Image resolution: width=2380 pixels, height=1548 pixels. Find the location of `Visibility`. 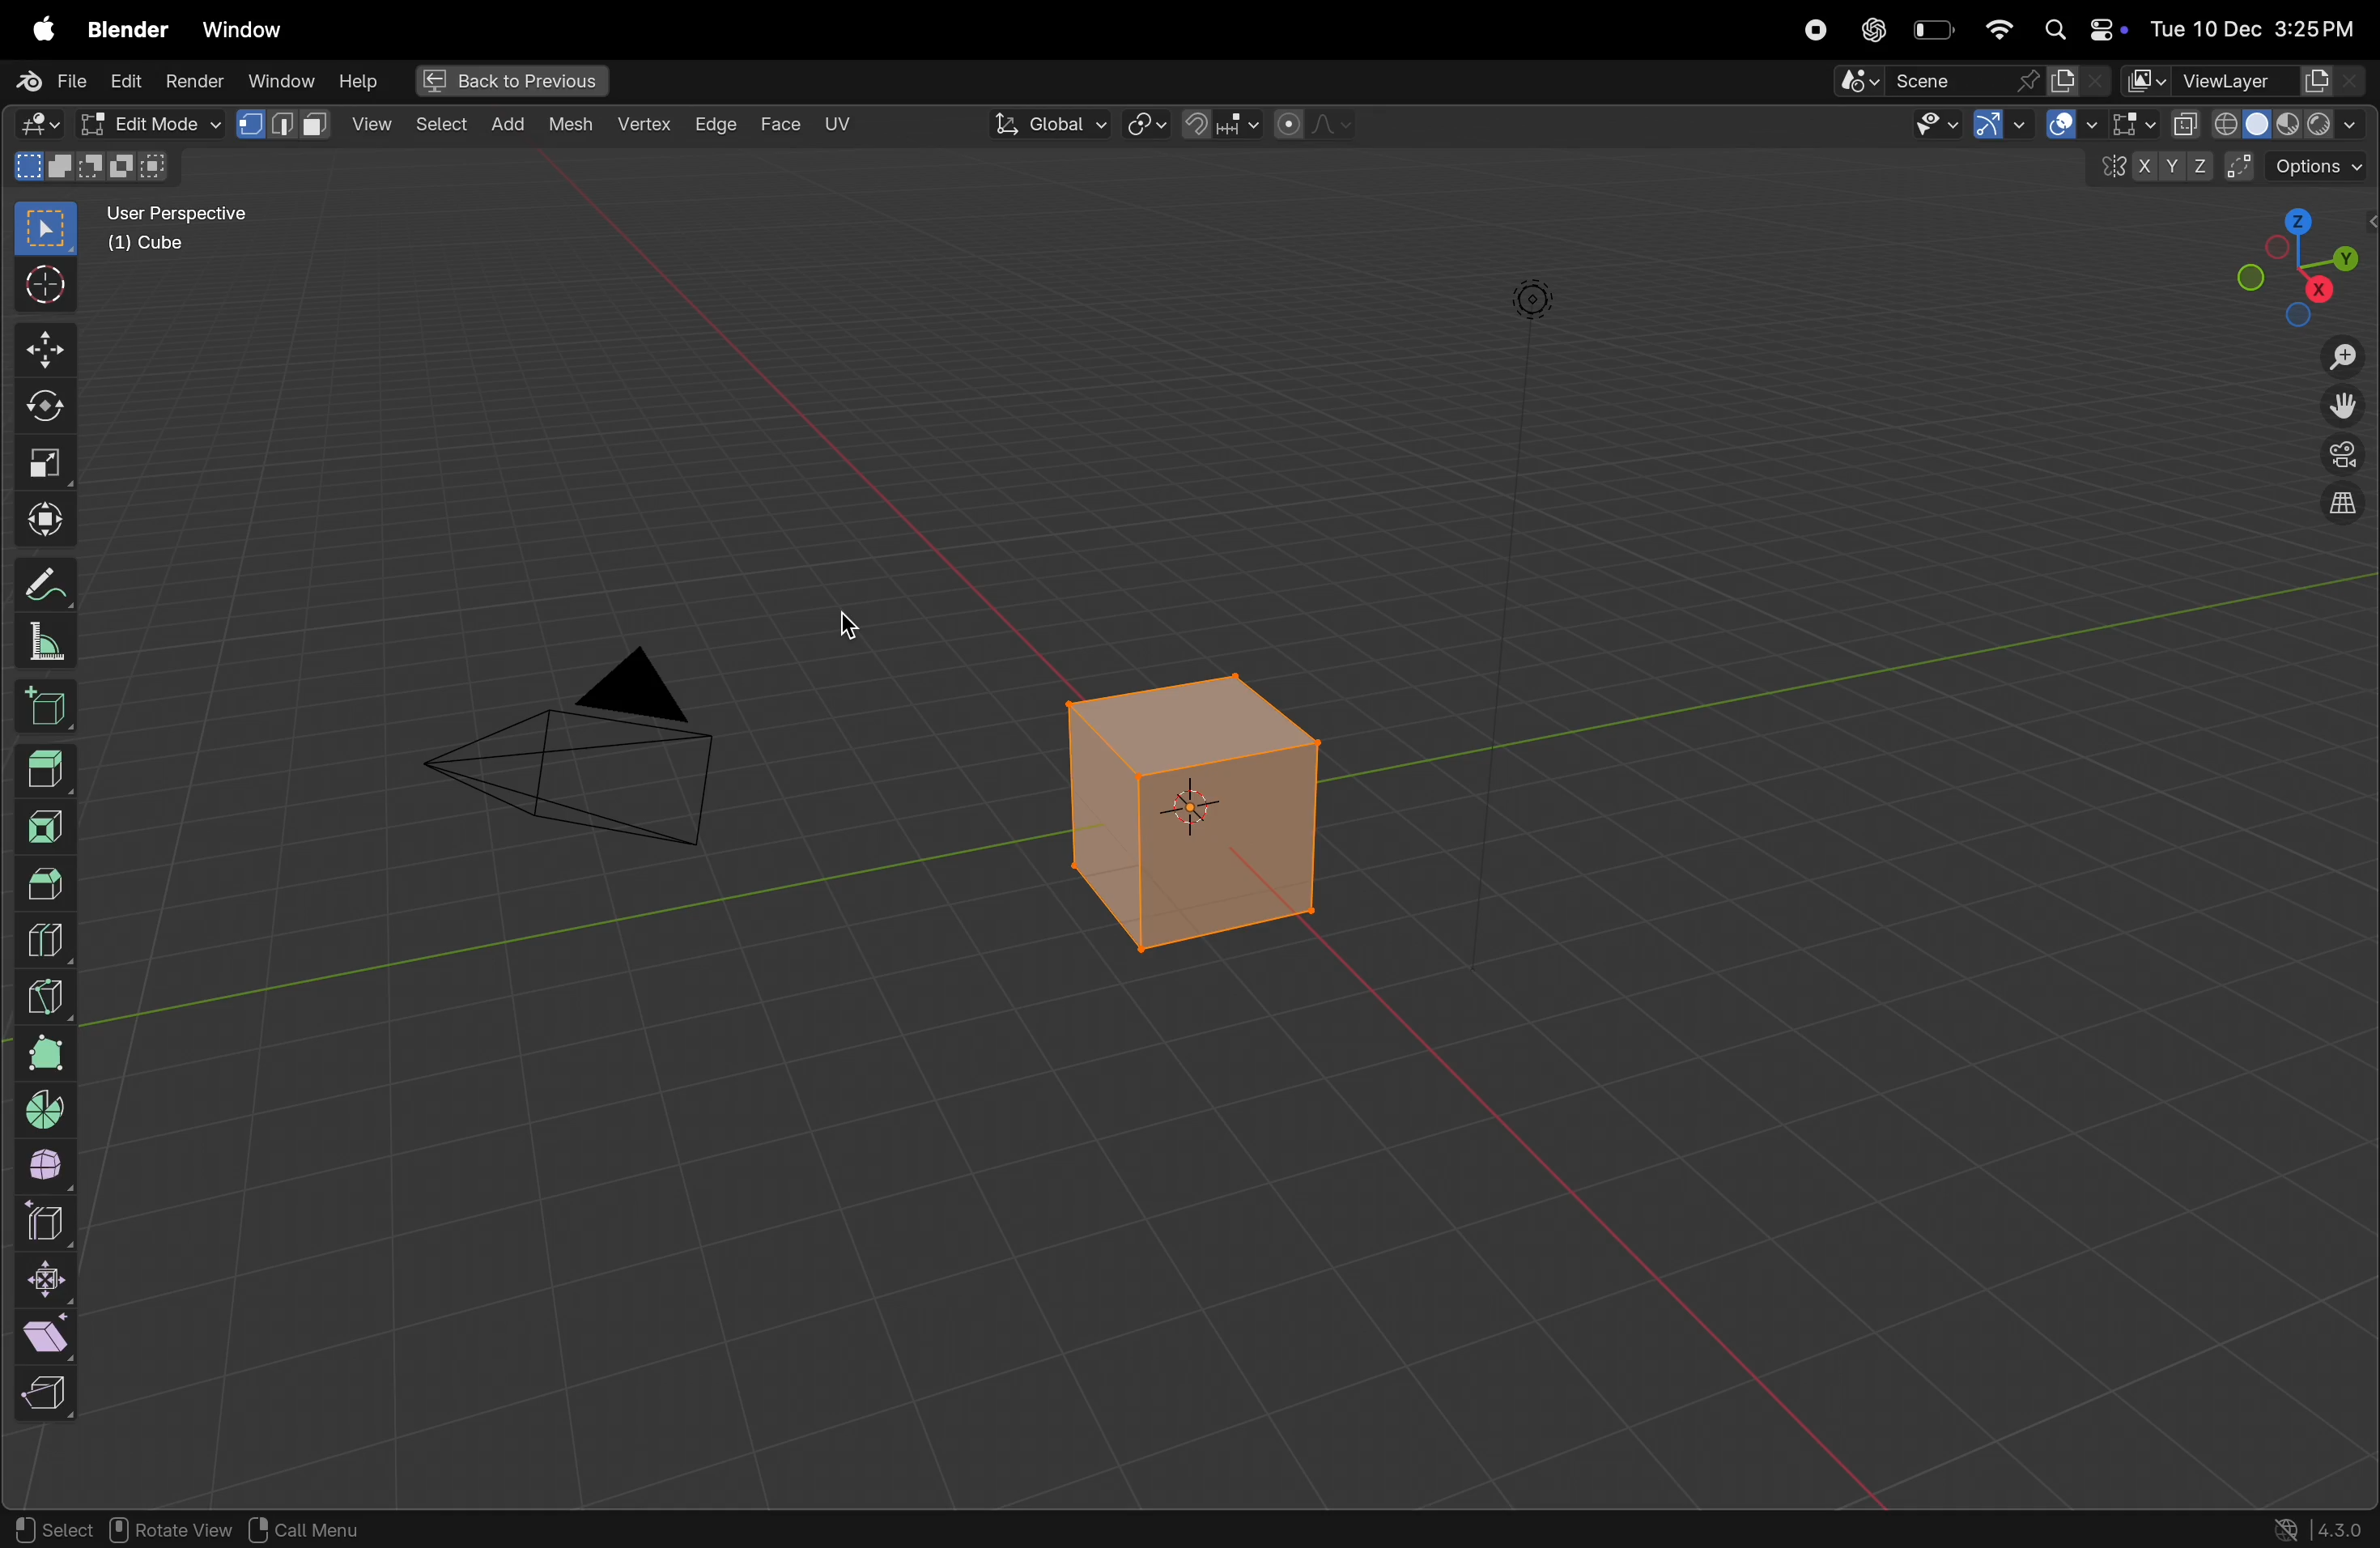

Visibility is located at coordinates (1957, 127).